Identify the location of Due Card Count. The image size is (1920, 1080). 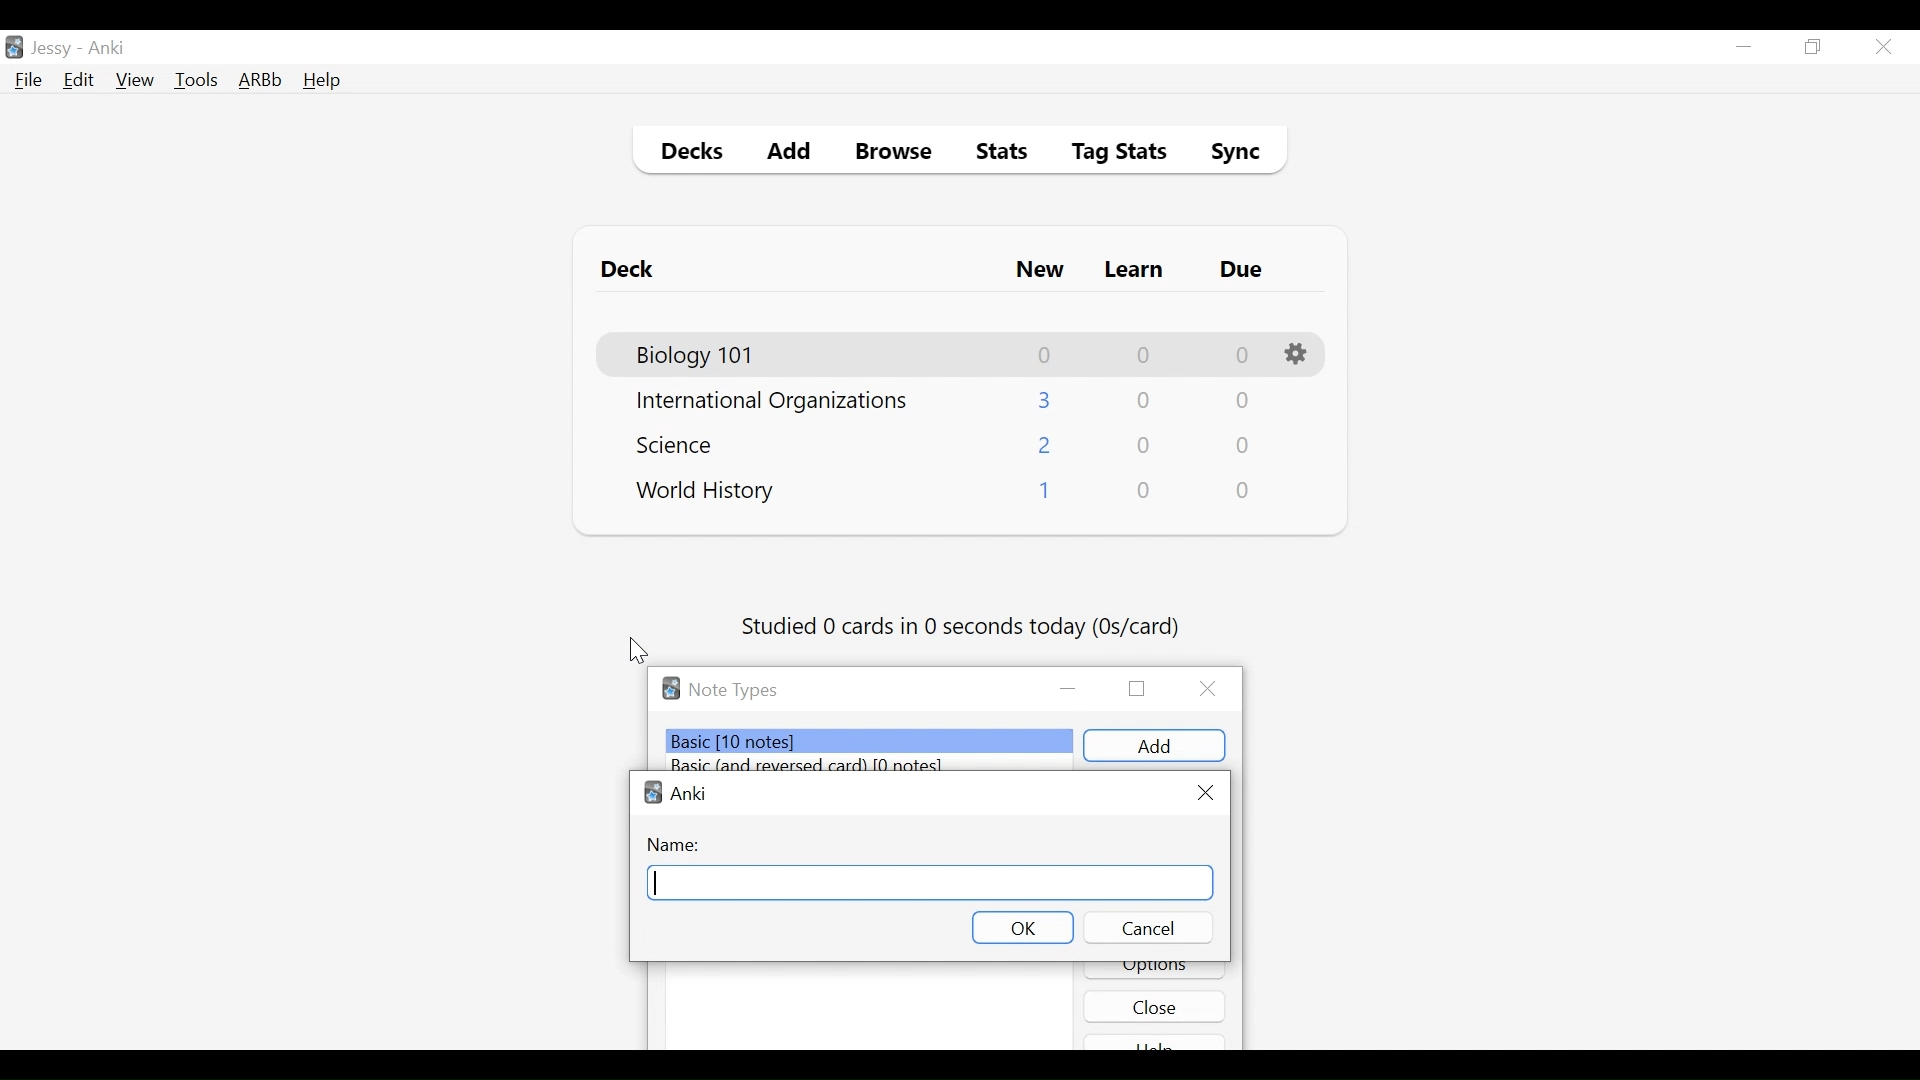
(1244, 447).